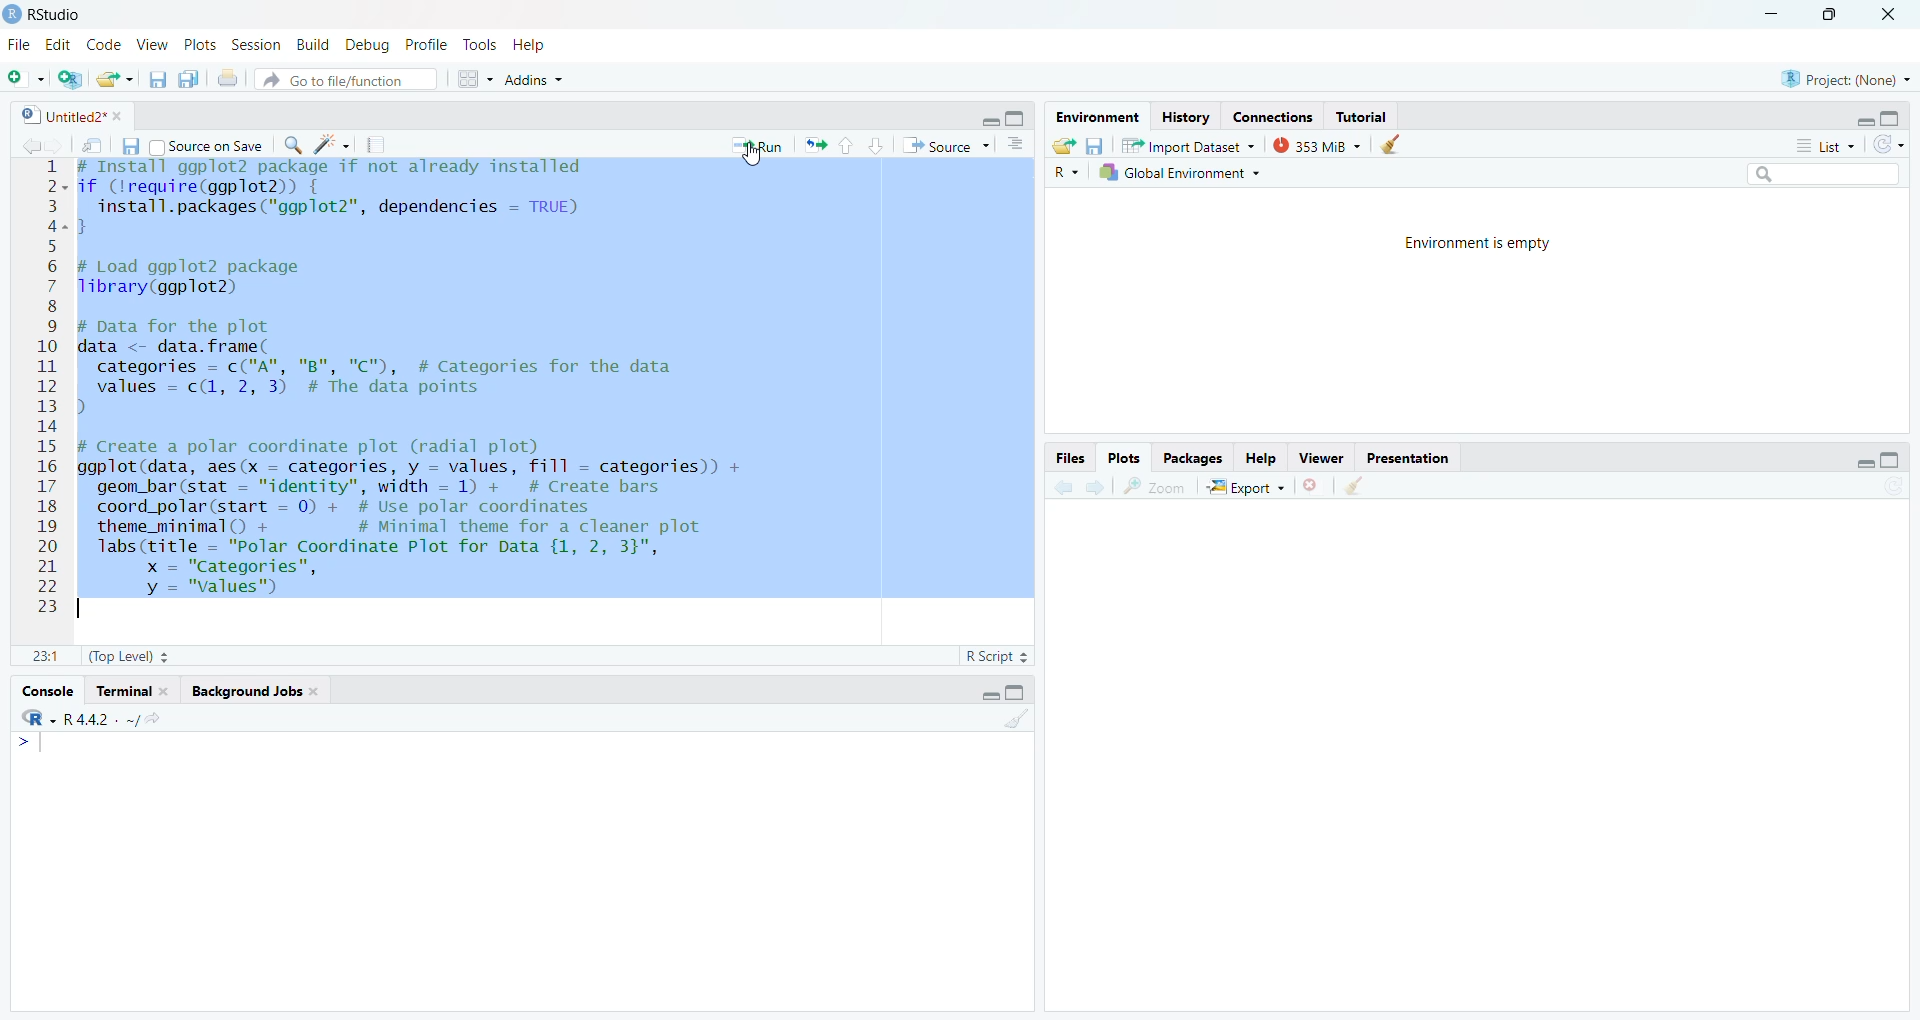  I want to click on clear current plots, so click(1315, 484).